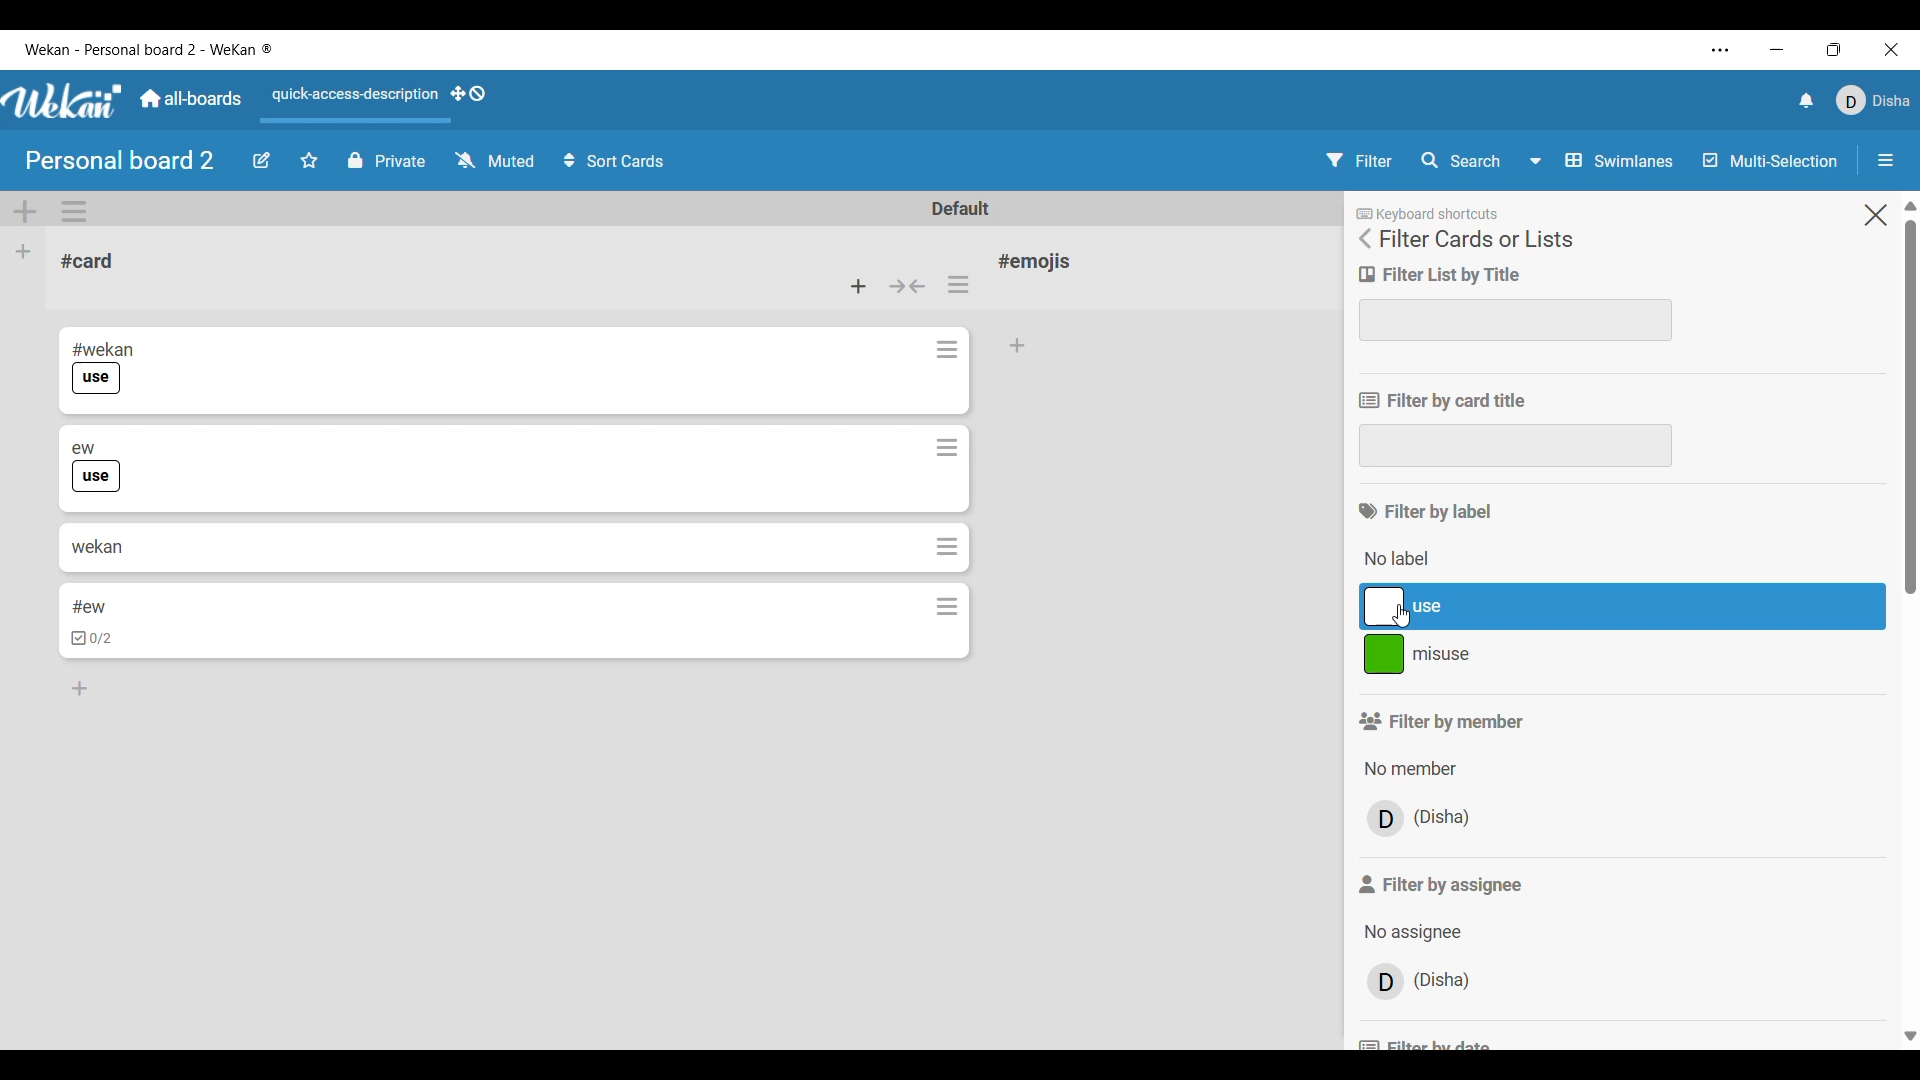 This screenshot has width=1920, height=1080. I want to click on Card name, so click(1039, 261).